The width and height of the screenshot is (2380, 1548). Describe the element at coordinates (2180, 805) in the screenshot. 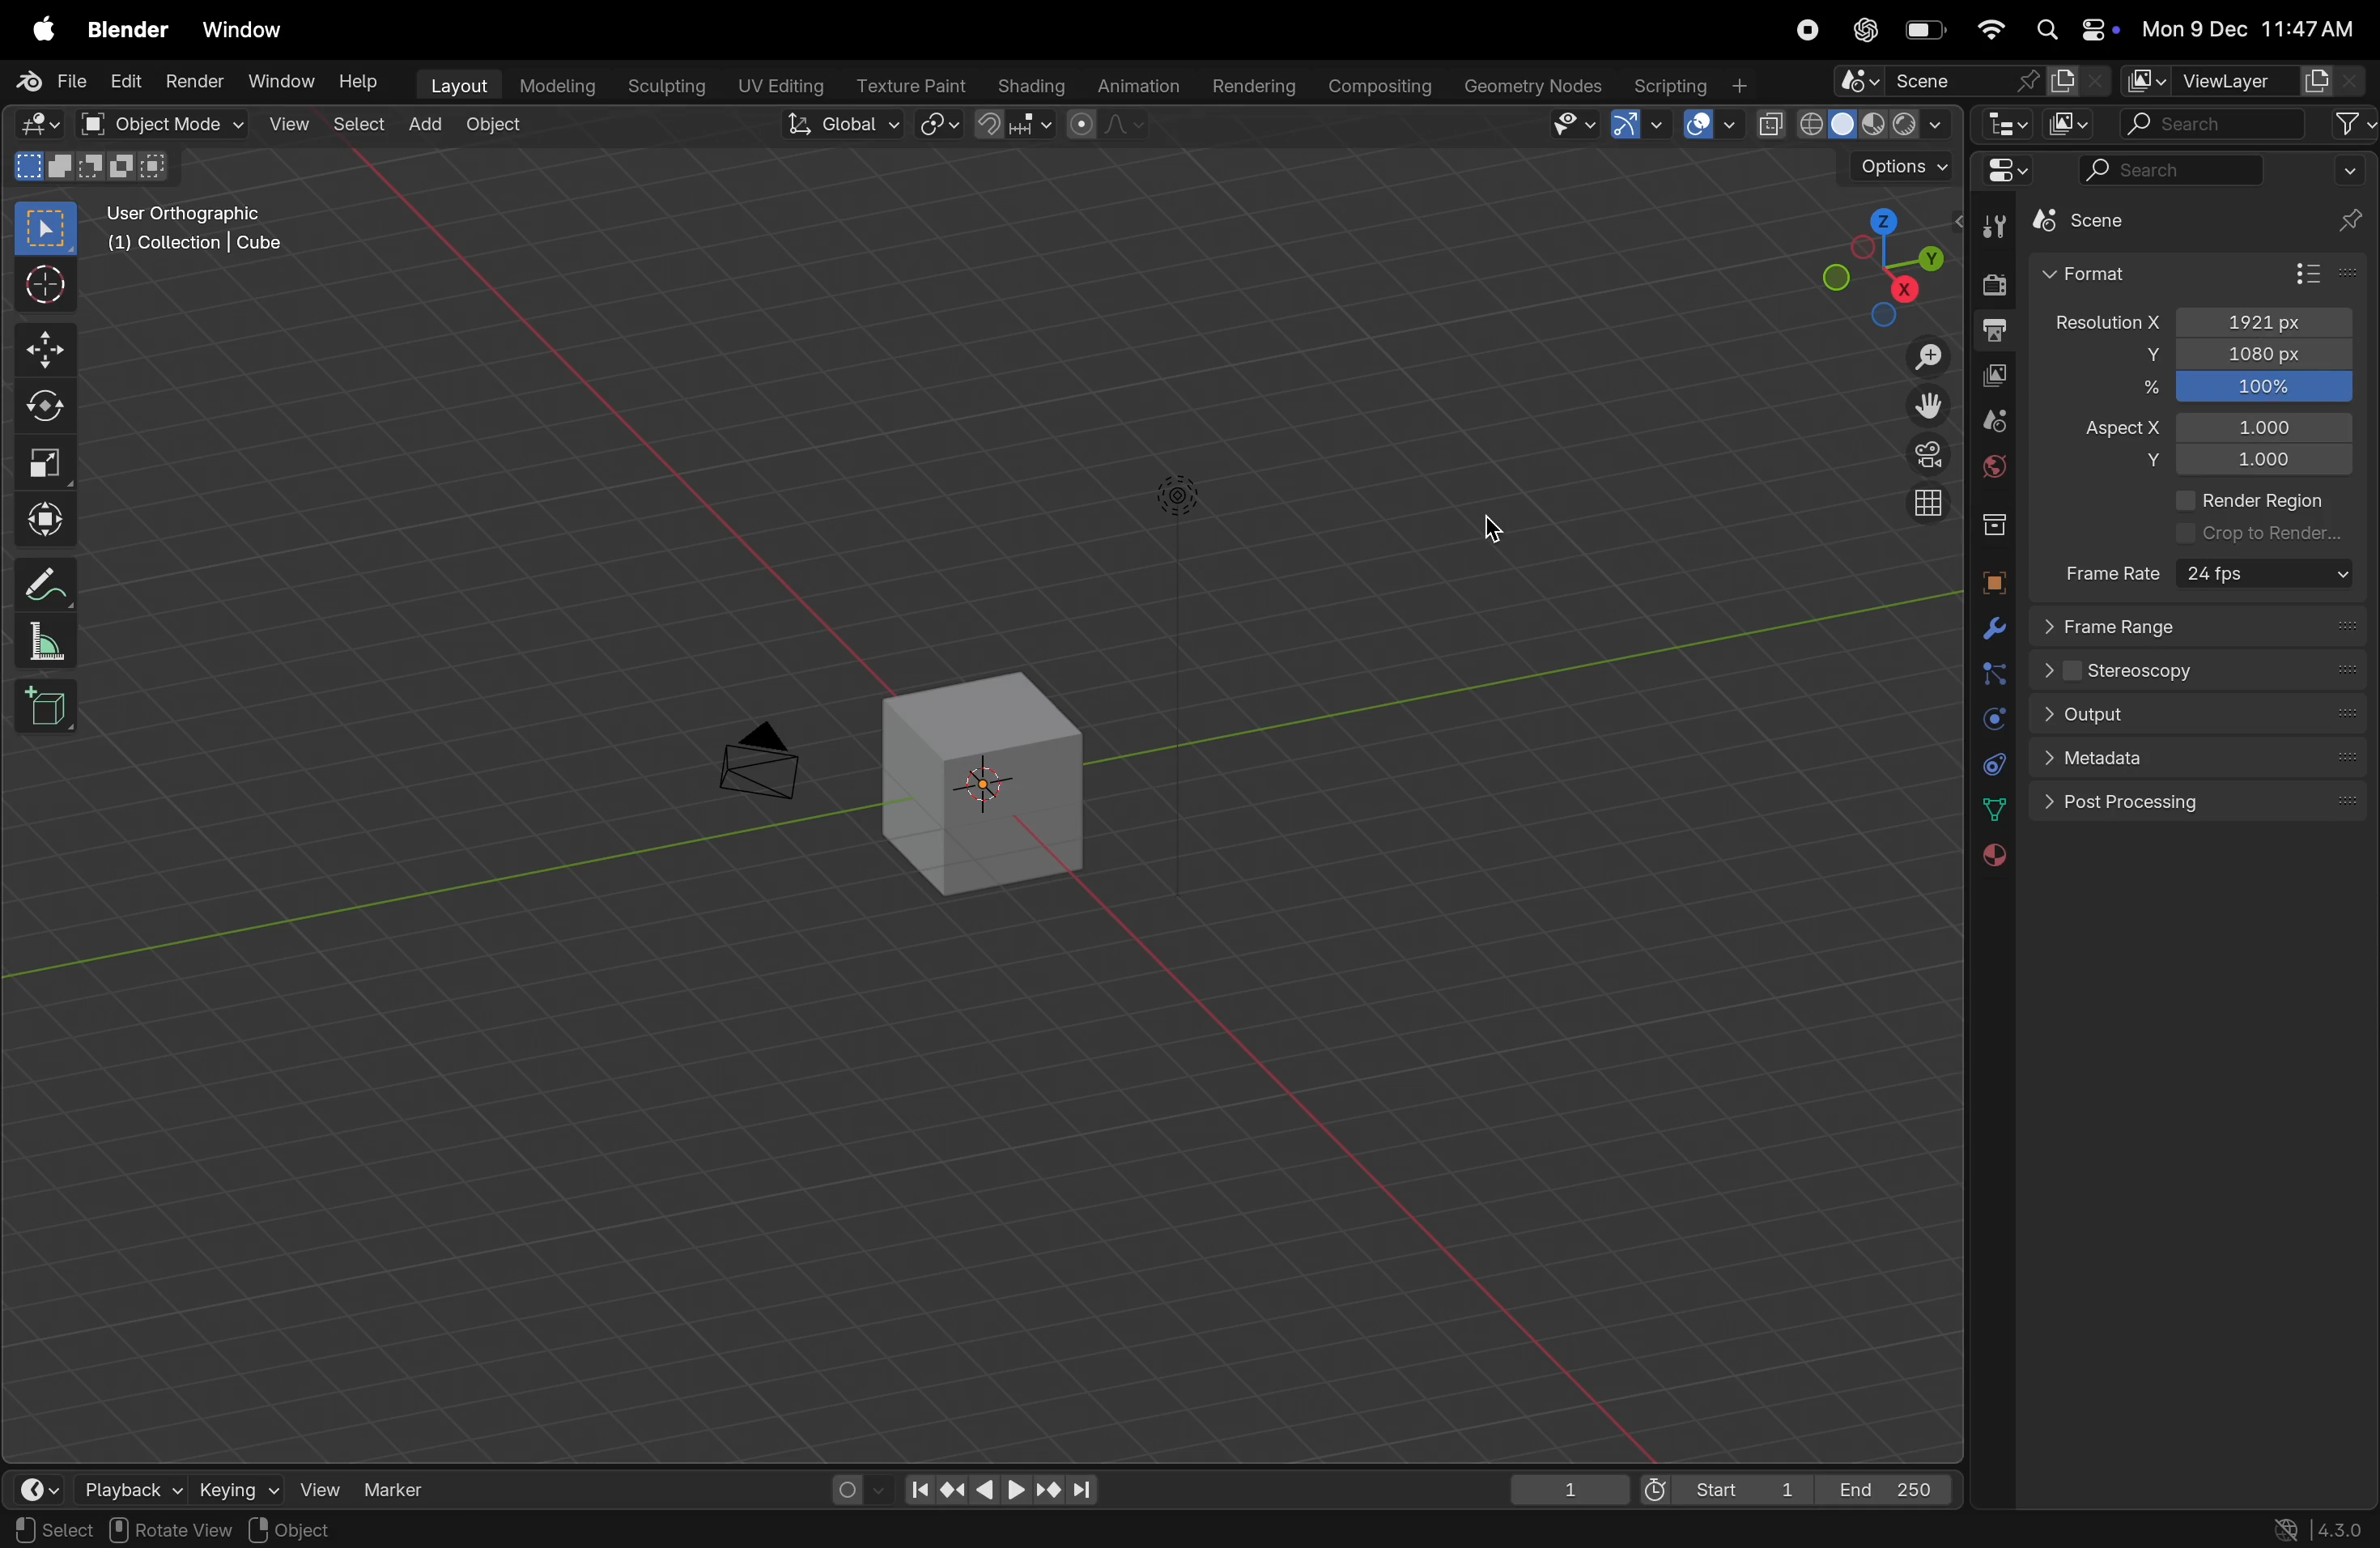

I see `post processing` at that location.